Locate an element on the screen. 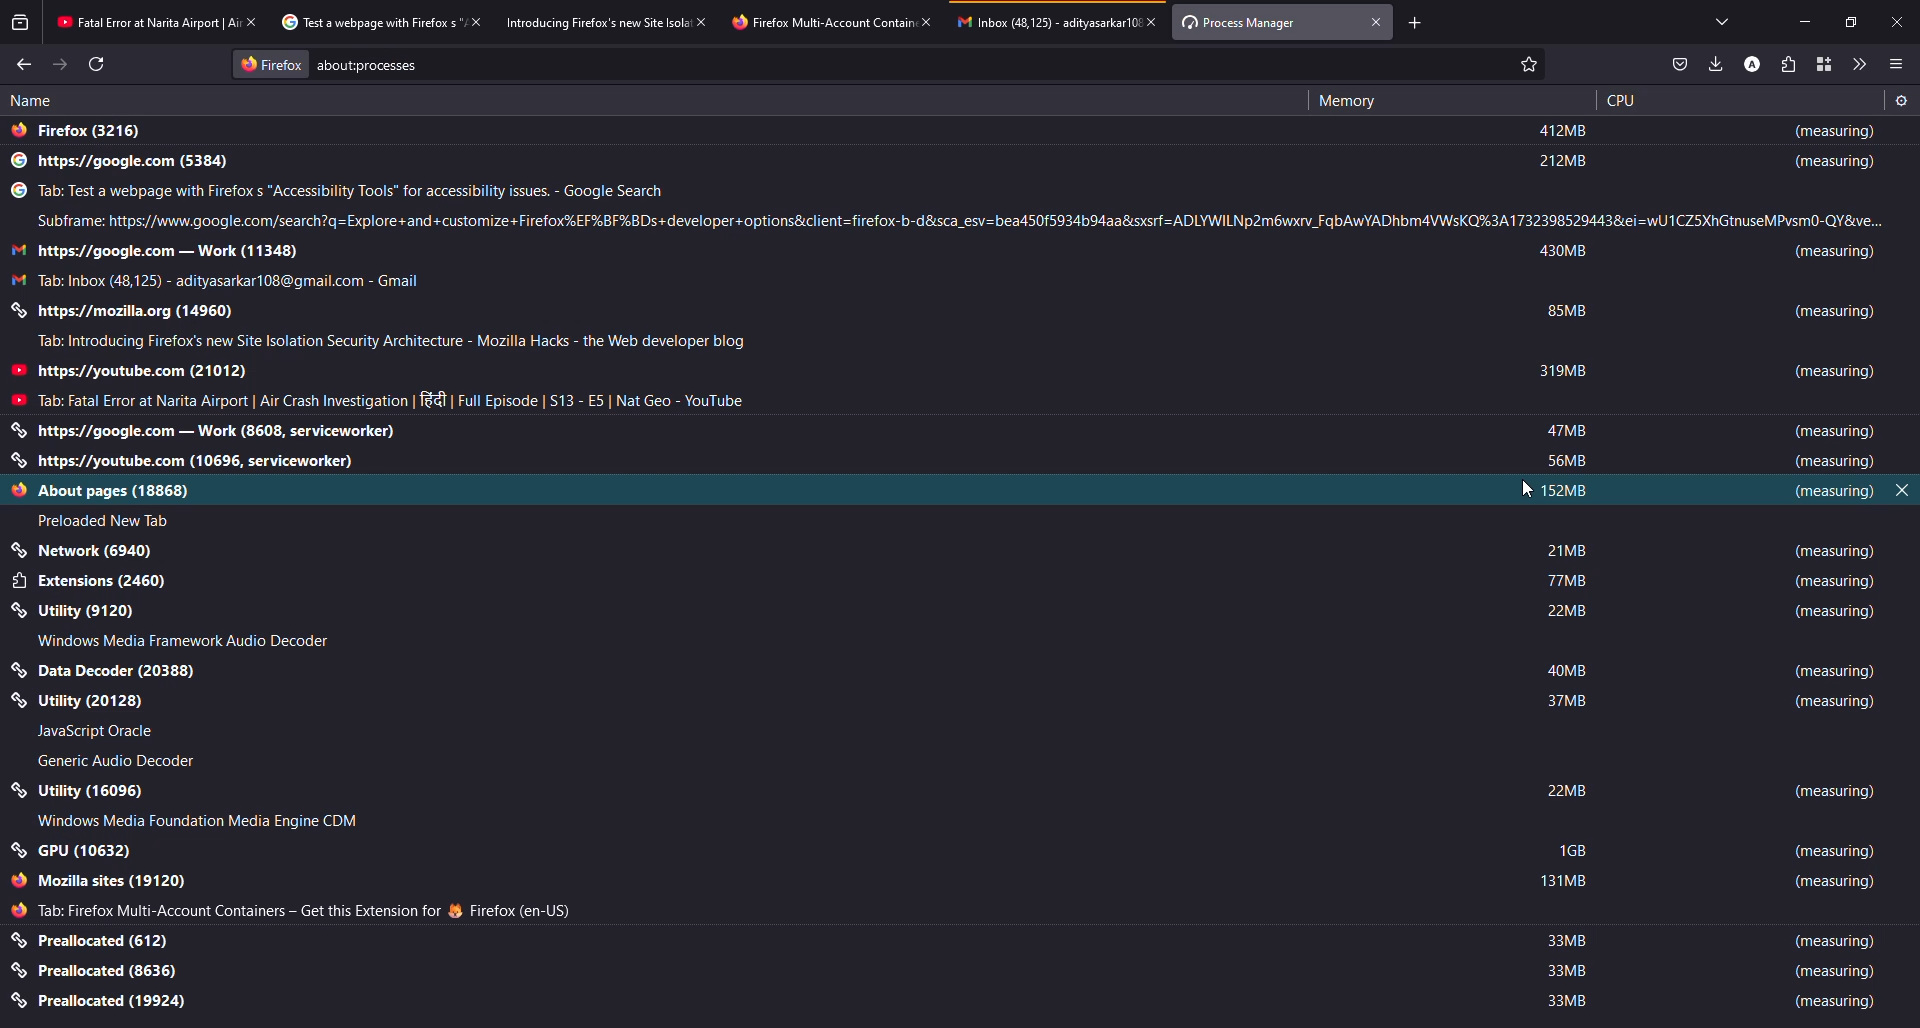 The width and height of the screenshot is (1920, 1028). mozilla sites (19120) is located at coordinates (104, 881).